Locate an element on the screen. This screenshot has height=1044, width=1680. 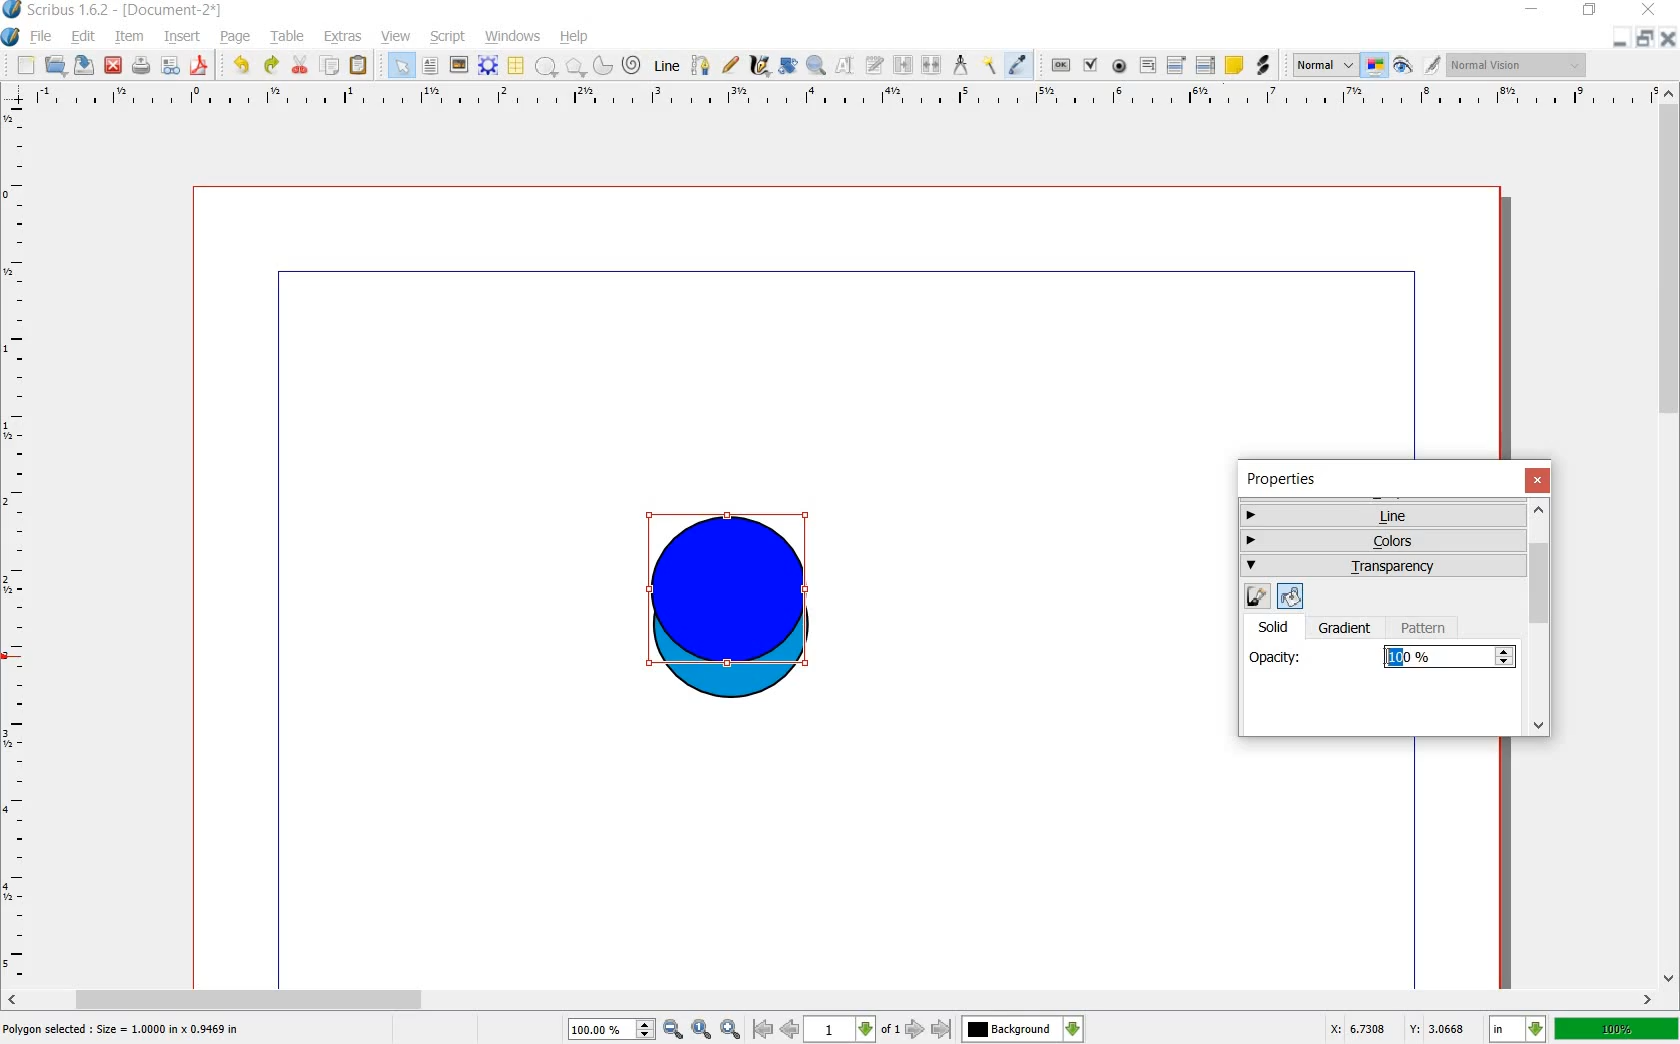
close is located at coordinates (114, 66).